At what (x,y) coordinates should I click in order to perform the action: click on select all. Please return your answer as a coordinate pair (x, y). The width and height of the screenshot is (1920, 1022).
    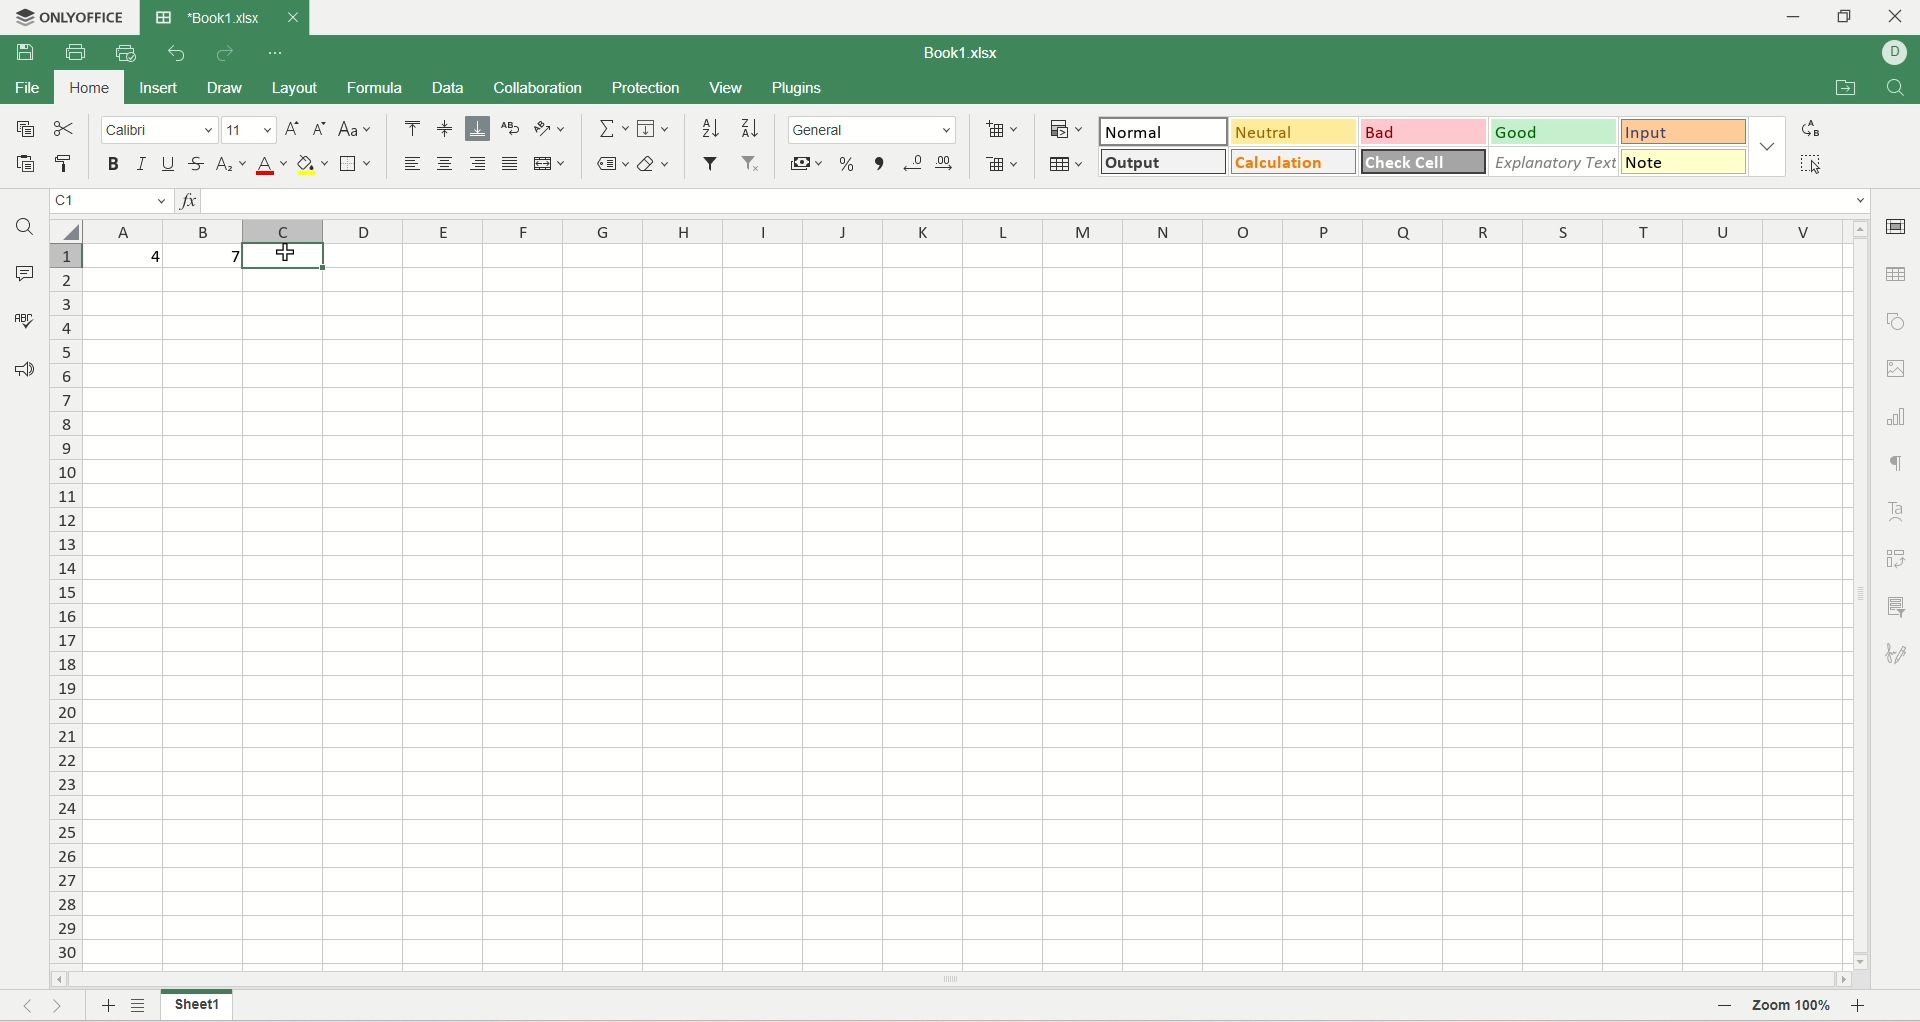
    Looking at the image, I should click on (68, 230).